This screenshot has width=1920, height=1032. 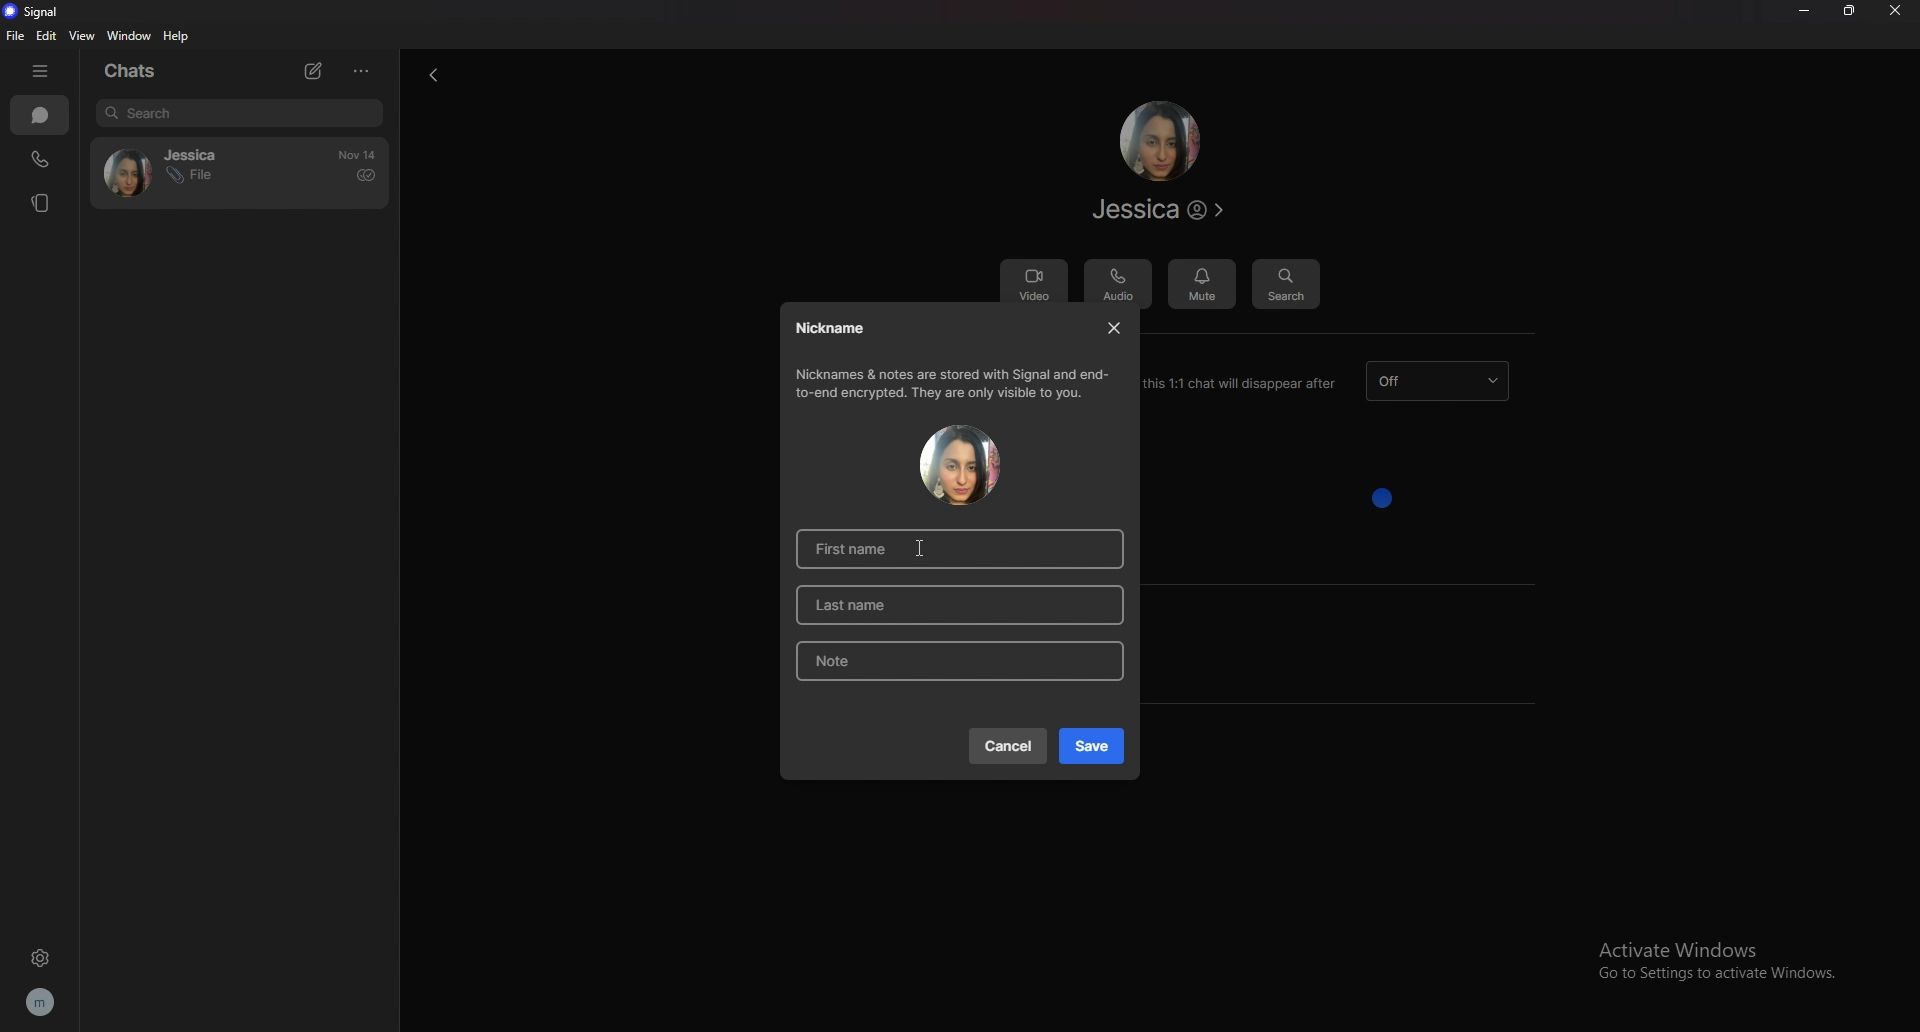 I want to click on mute, so click(x=1202, y=284).